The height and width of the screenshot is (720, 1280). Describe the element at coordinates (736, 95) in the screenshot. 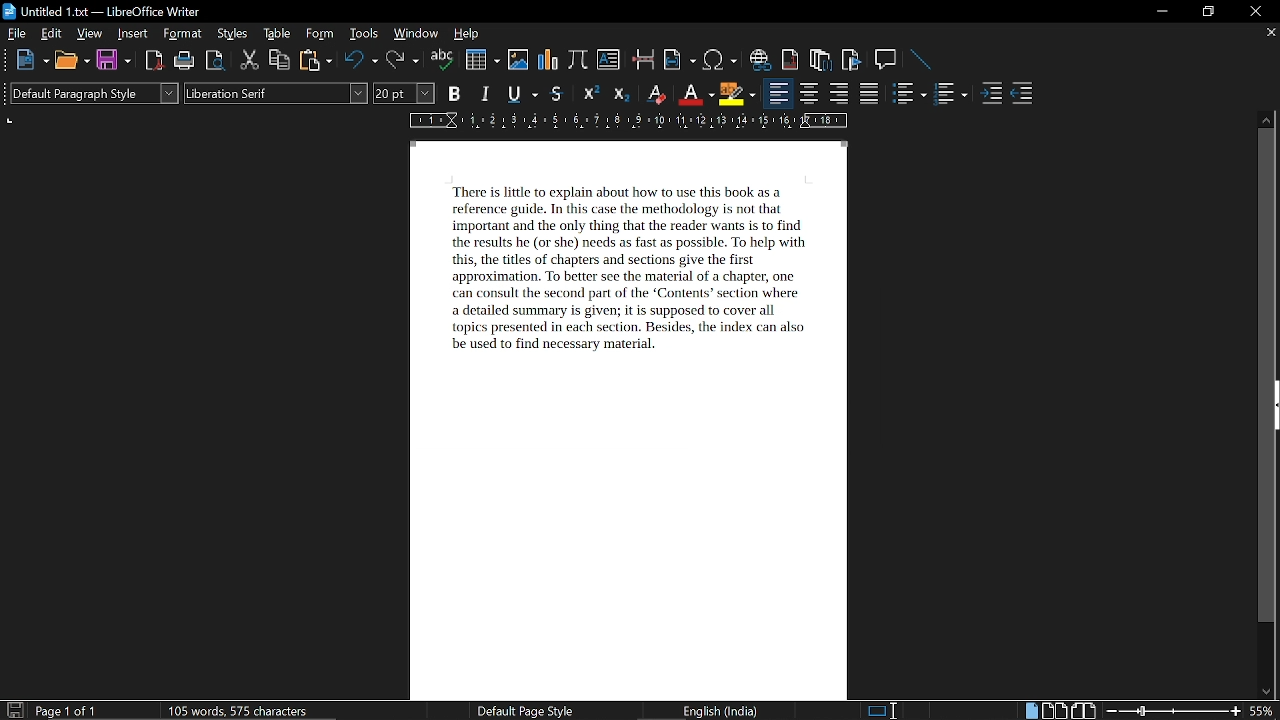

I see `highlight` at that location.